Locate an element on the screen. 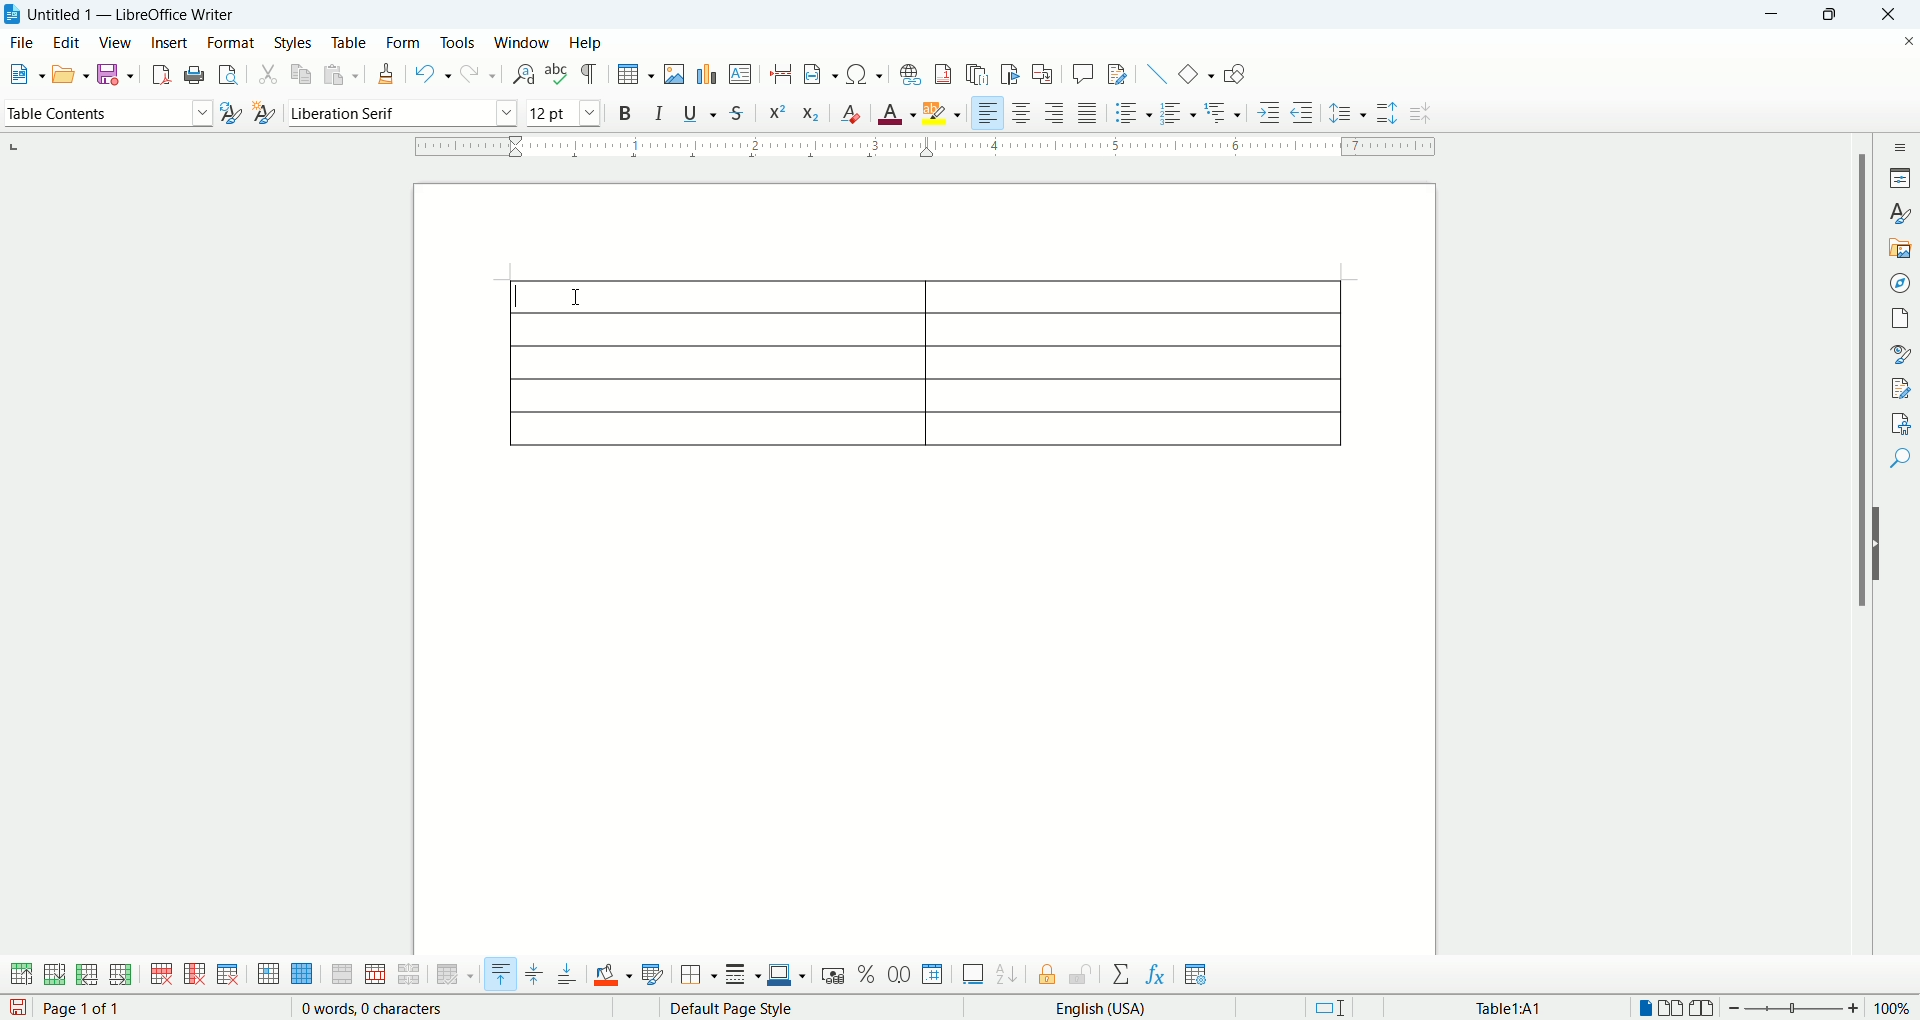 The width and height of the screenshot is (1920, 1020). insert image is located at coordinates (676, 74).